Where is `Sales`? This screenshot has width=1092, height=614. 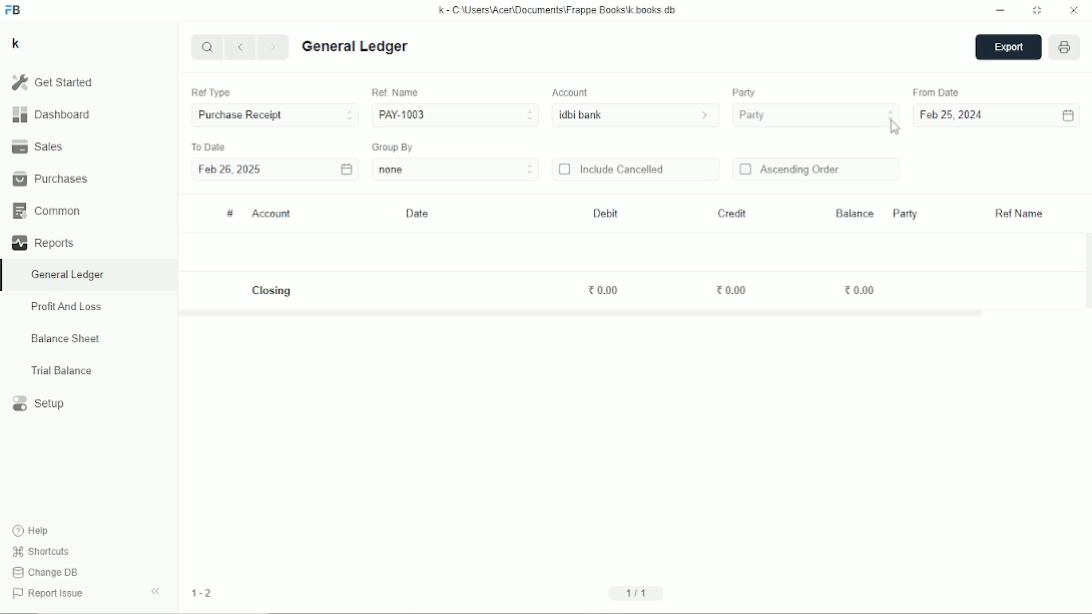
Sales is located at coordinates (37, 145).